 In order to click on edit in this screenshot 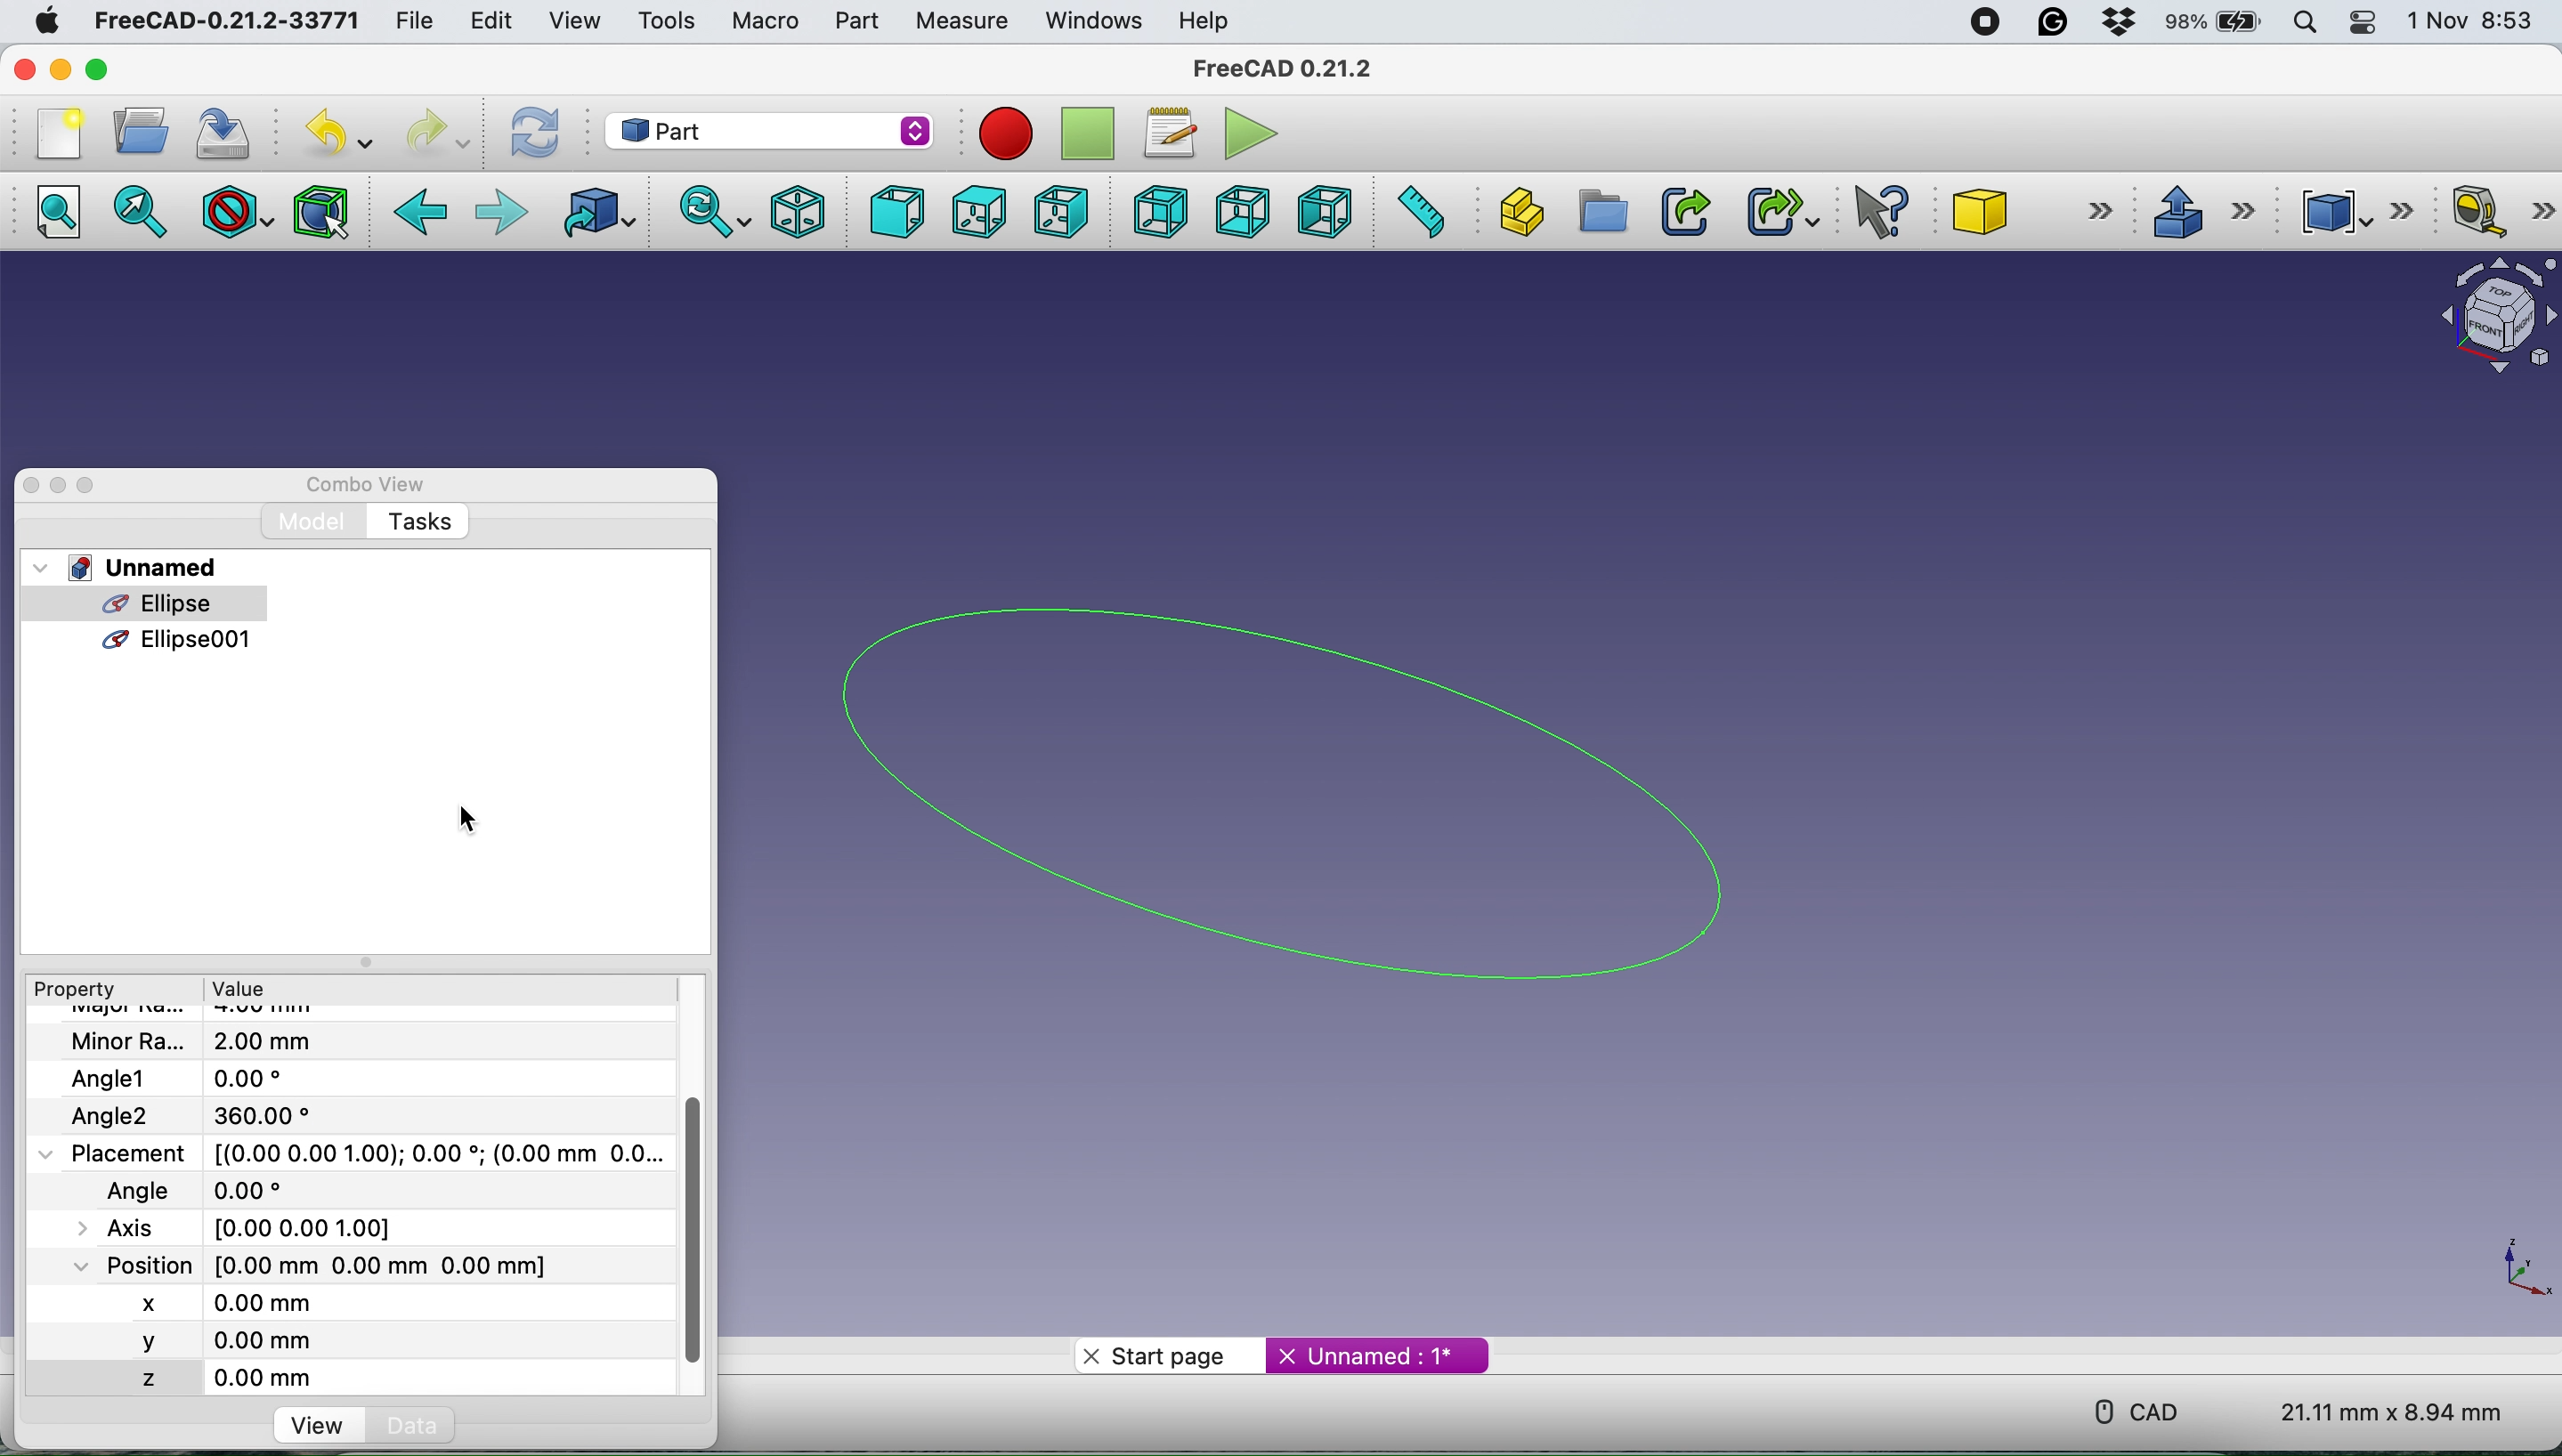, I will do `click(491, 24)`.